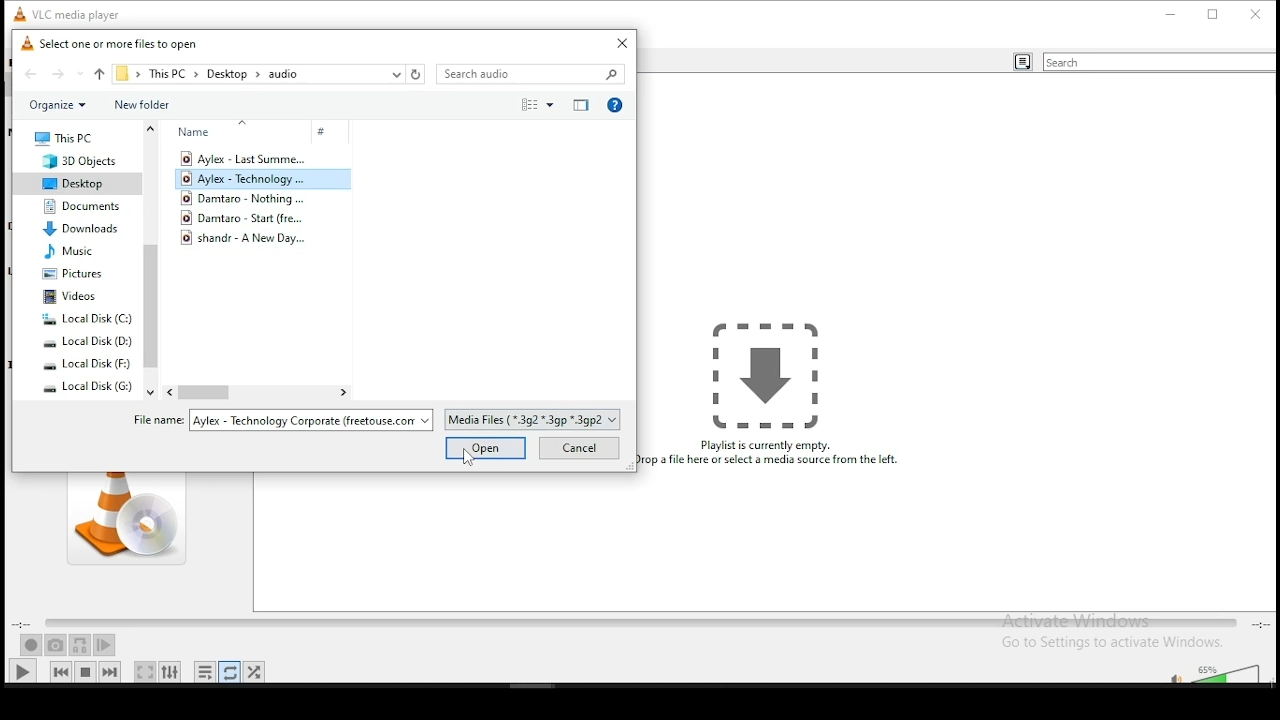  What do you see at coordinates (69, 162) in the screenshot?
I see `3D objects` at bounding box center [69, 162].